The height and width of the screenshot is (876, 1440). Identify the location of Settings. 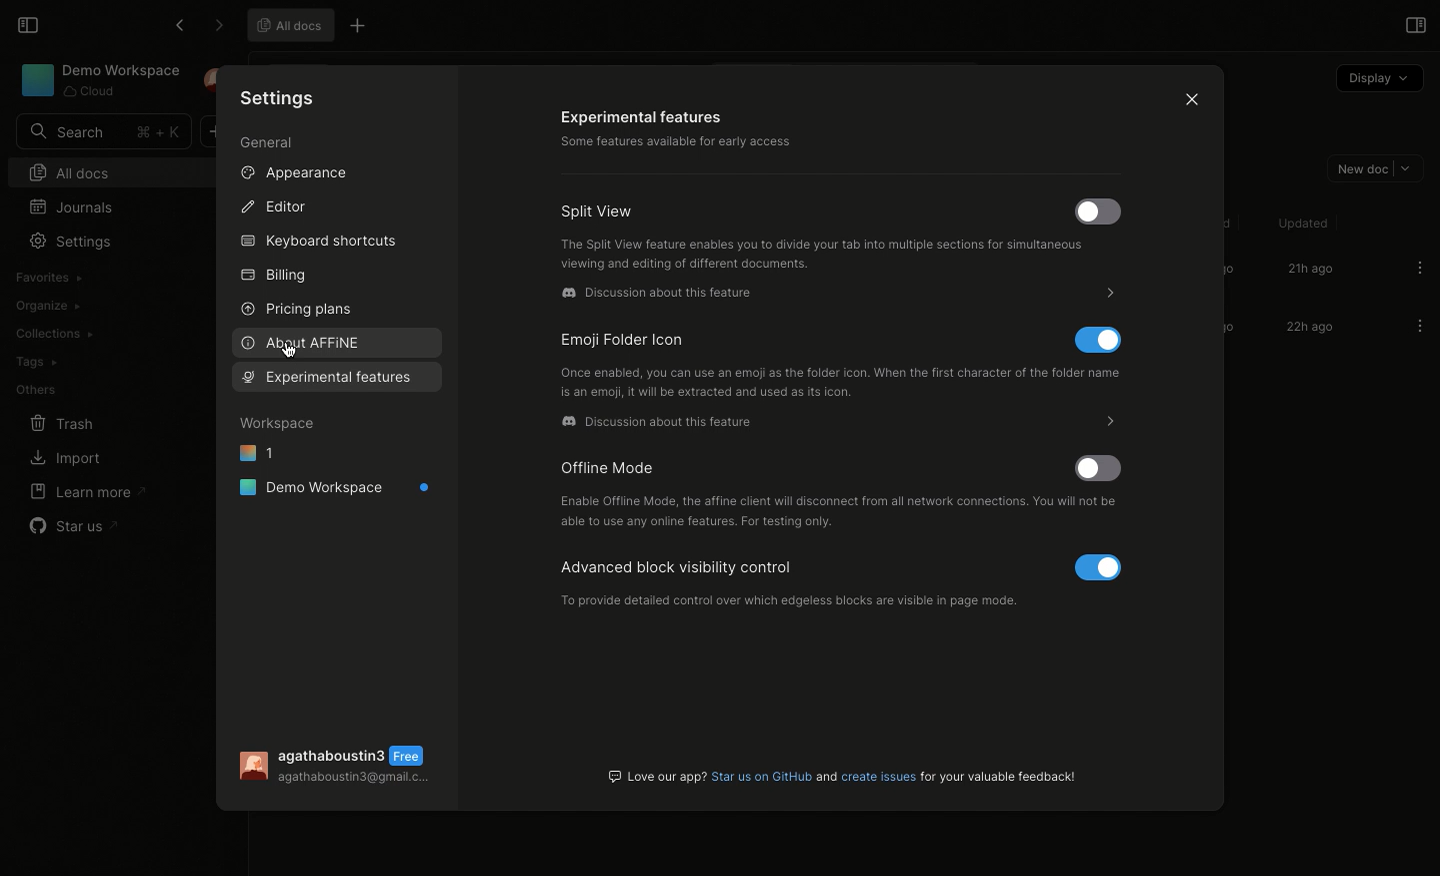
(69, 241).